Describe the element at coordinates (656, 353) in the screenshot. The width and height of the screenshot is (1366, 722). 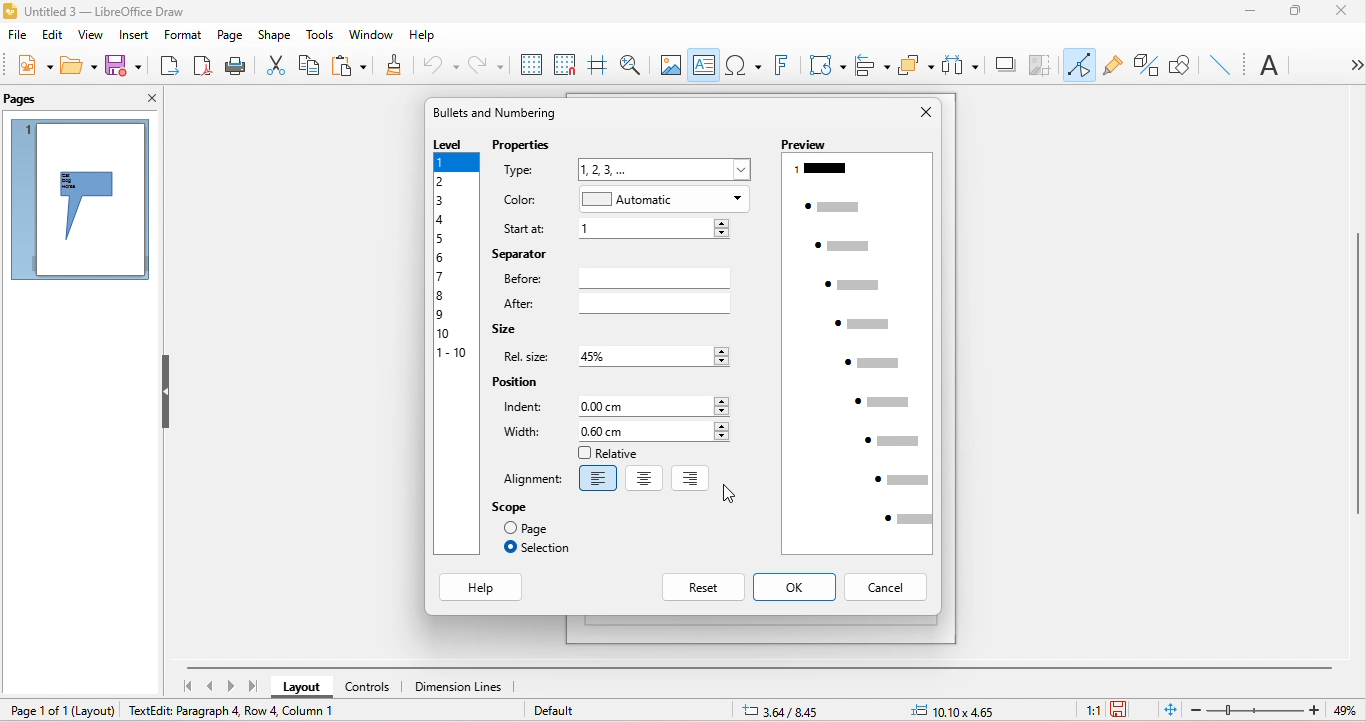
I see `45%` at that location.